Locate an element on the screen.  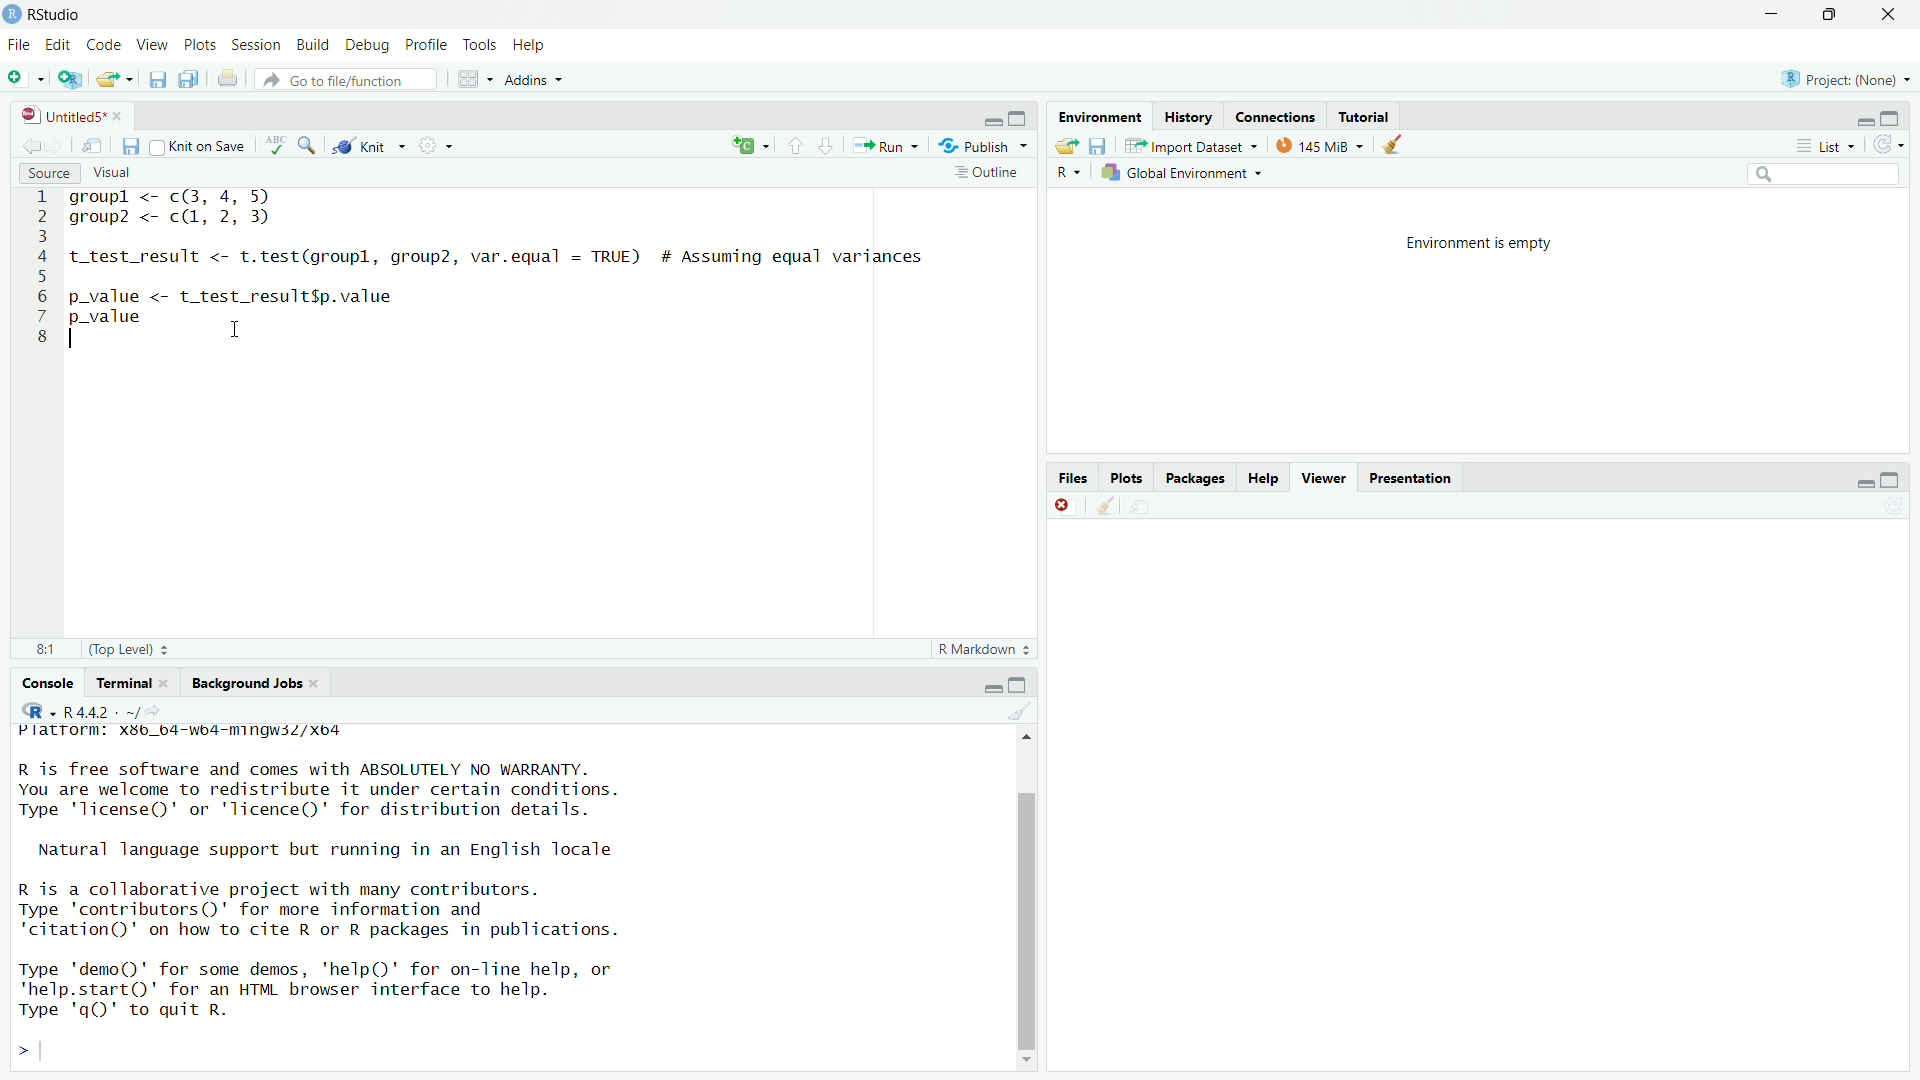
minimise is located at coordinates (1864, 481).